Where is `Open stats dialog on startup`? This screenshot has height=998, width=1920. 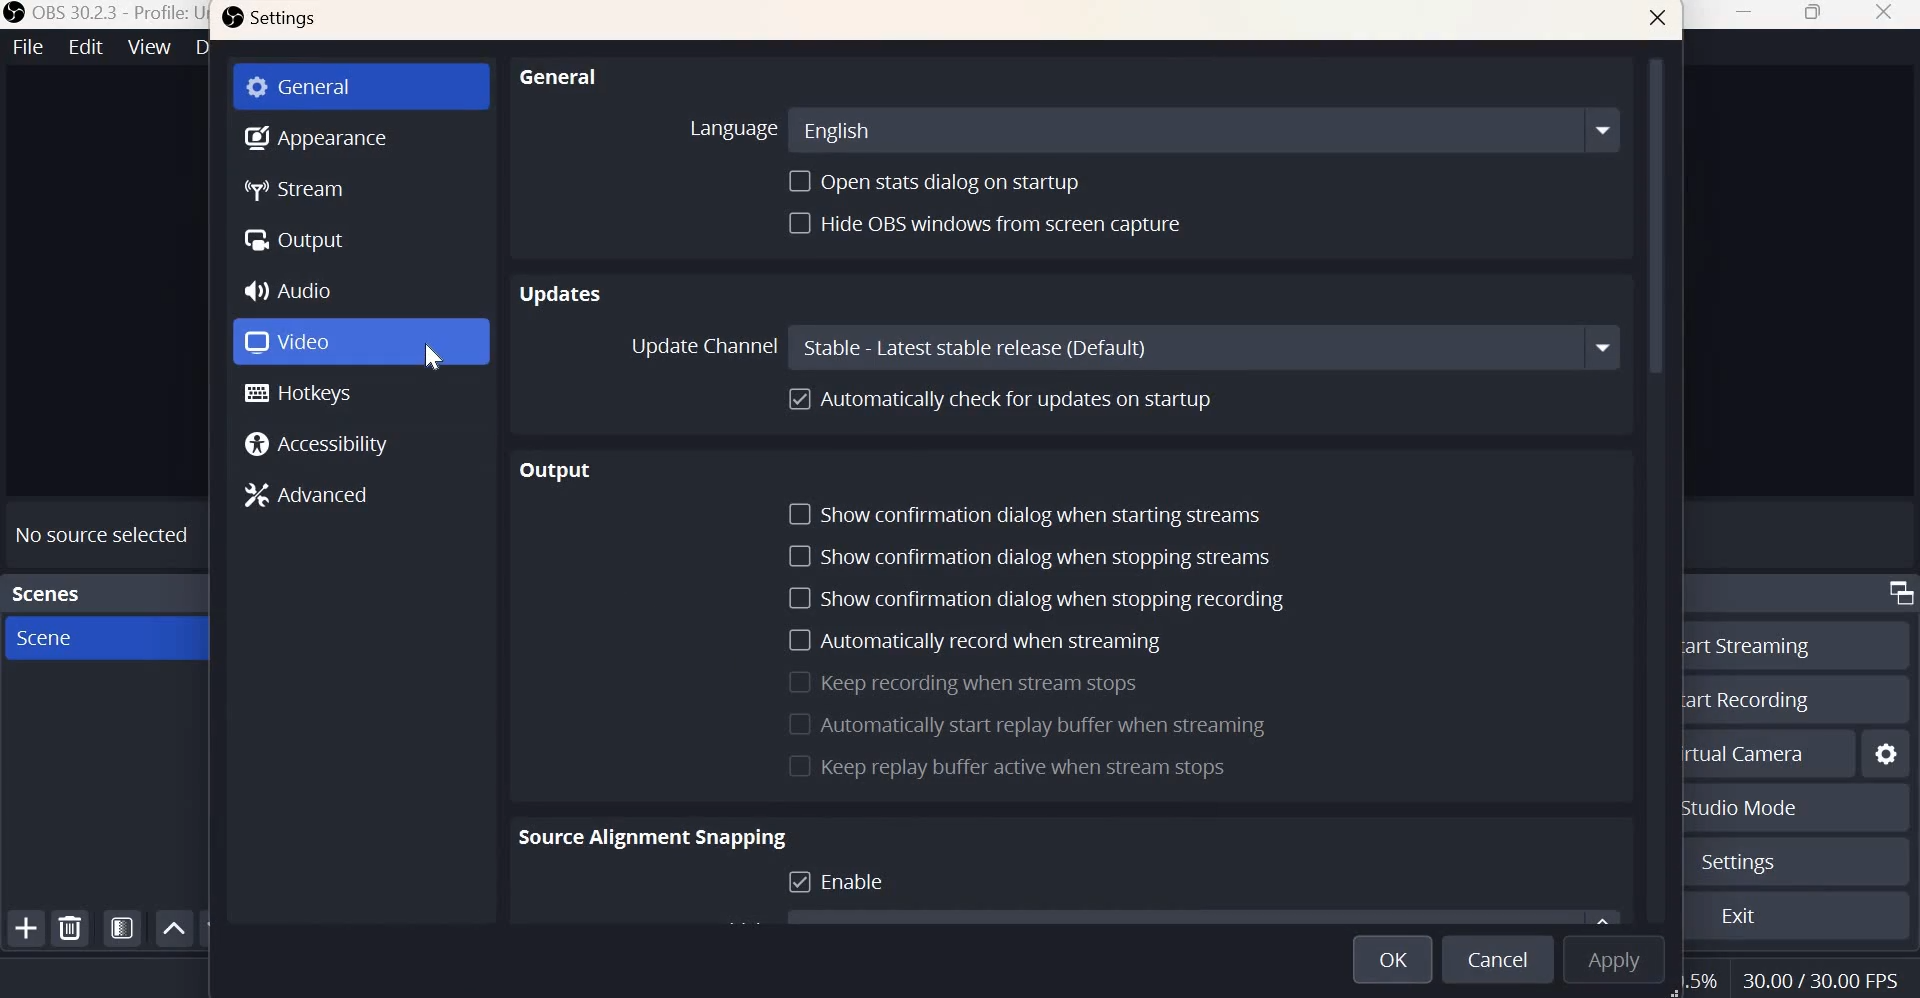 Open stats dialog on startup is located at coordinates (933, 182).